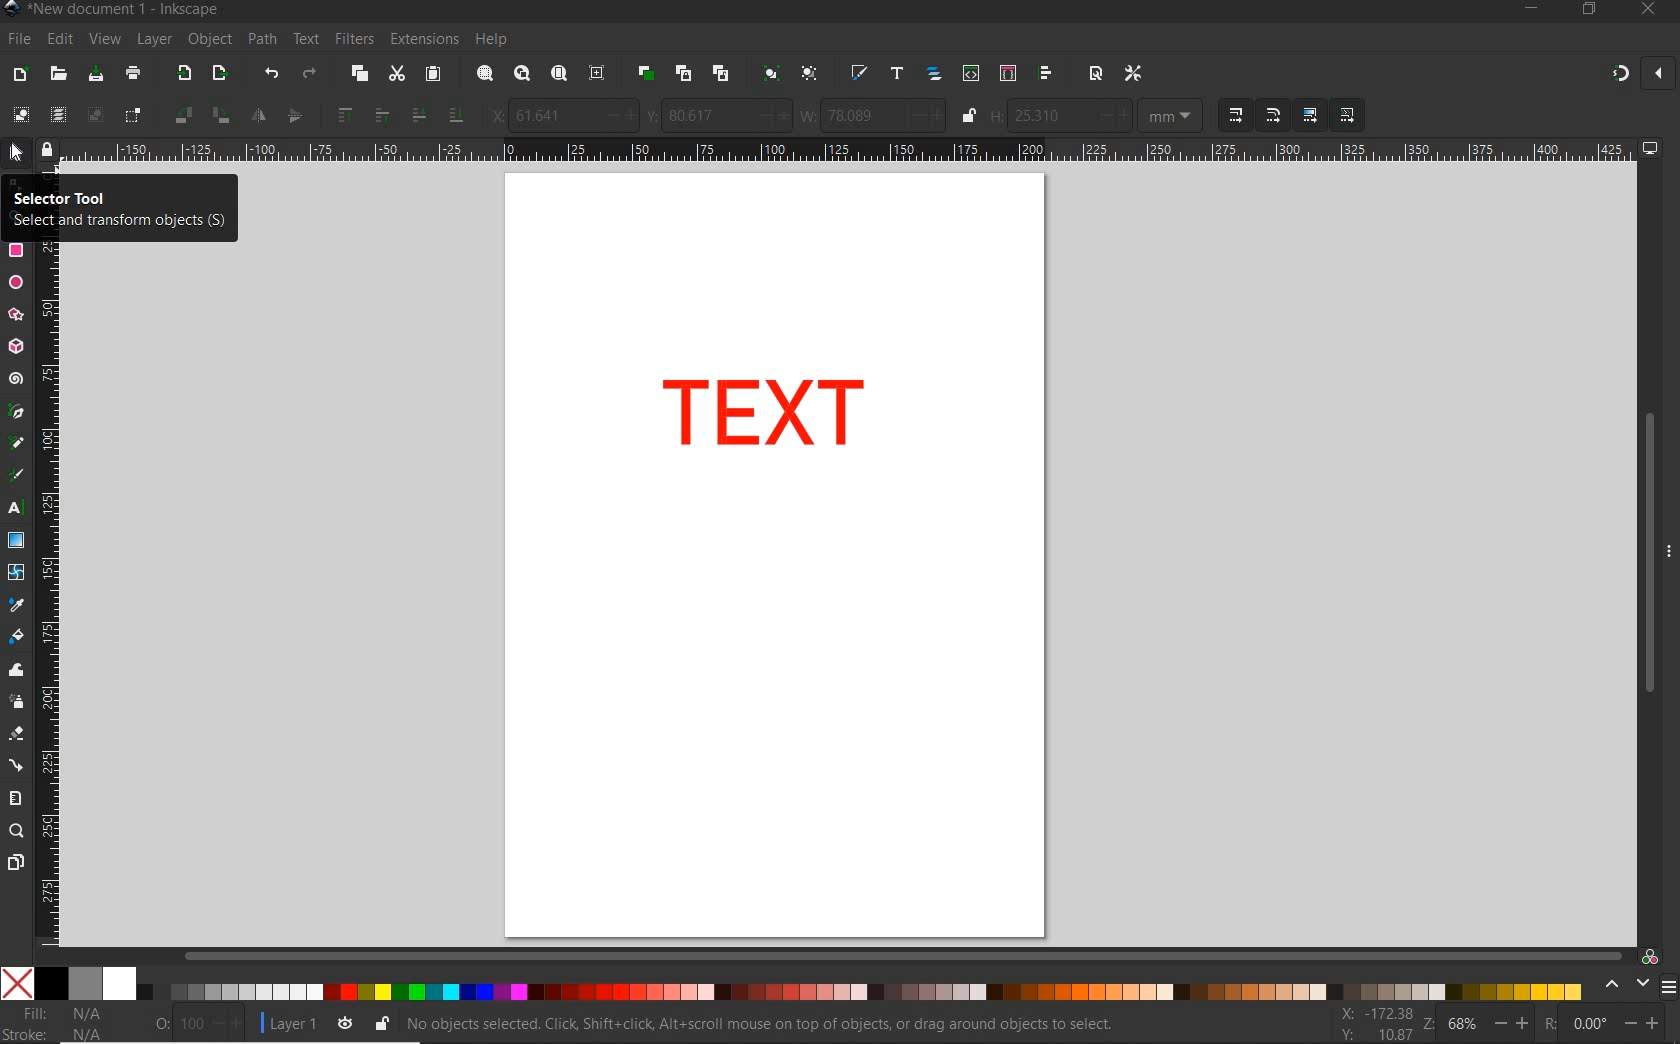 The height and width of the screenshot is (1044, 1680). I want to click on new, so click(21, 73).